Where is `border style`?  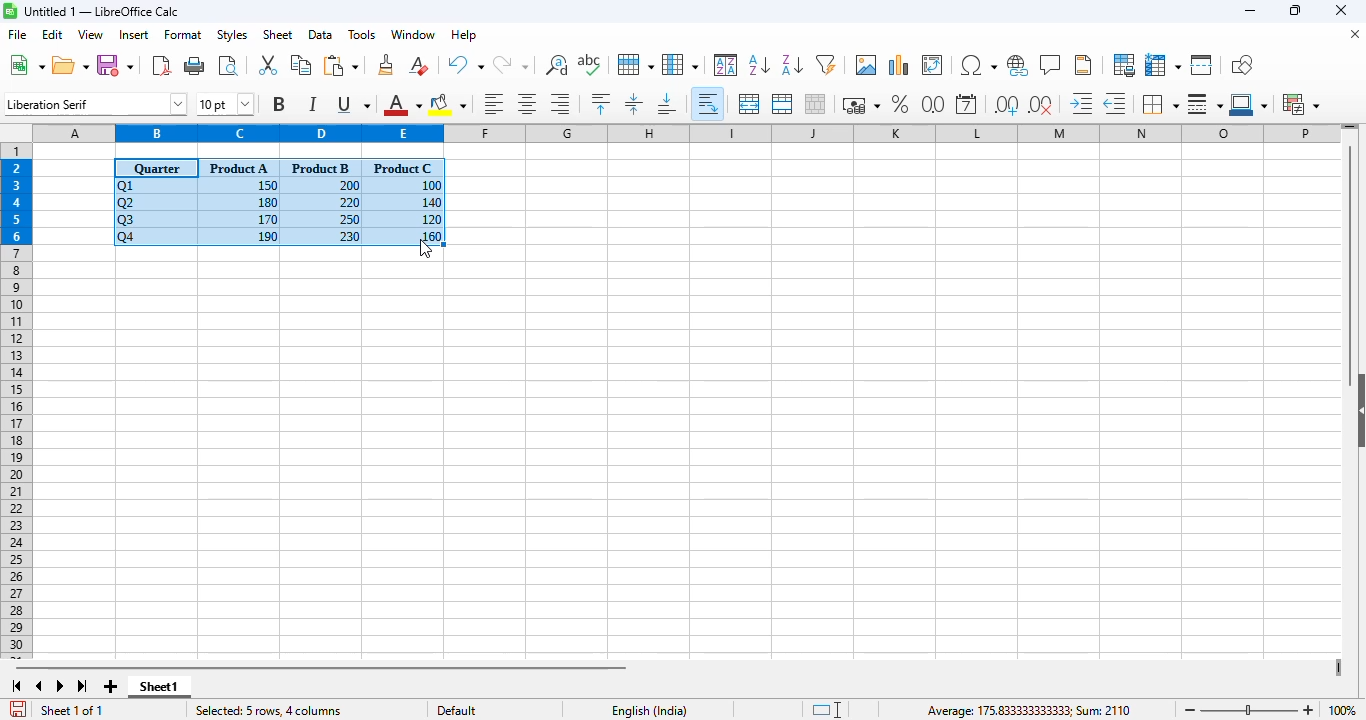 border style is located at coordinates (1205, 104).